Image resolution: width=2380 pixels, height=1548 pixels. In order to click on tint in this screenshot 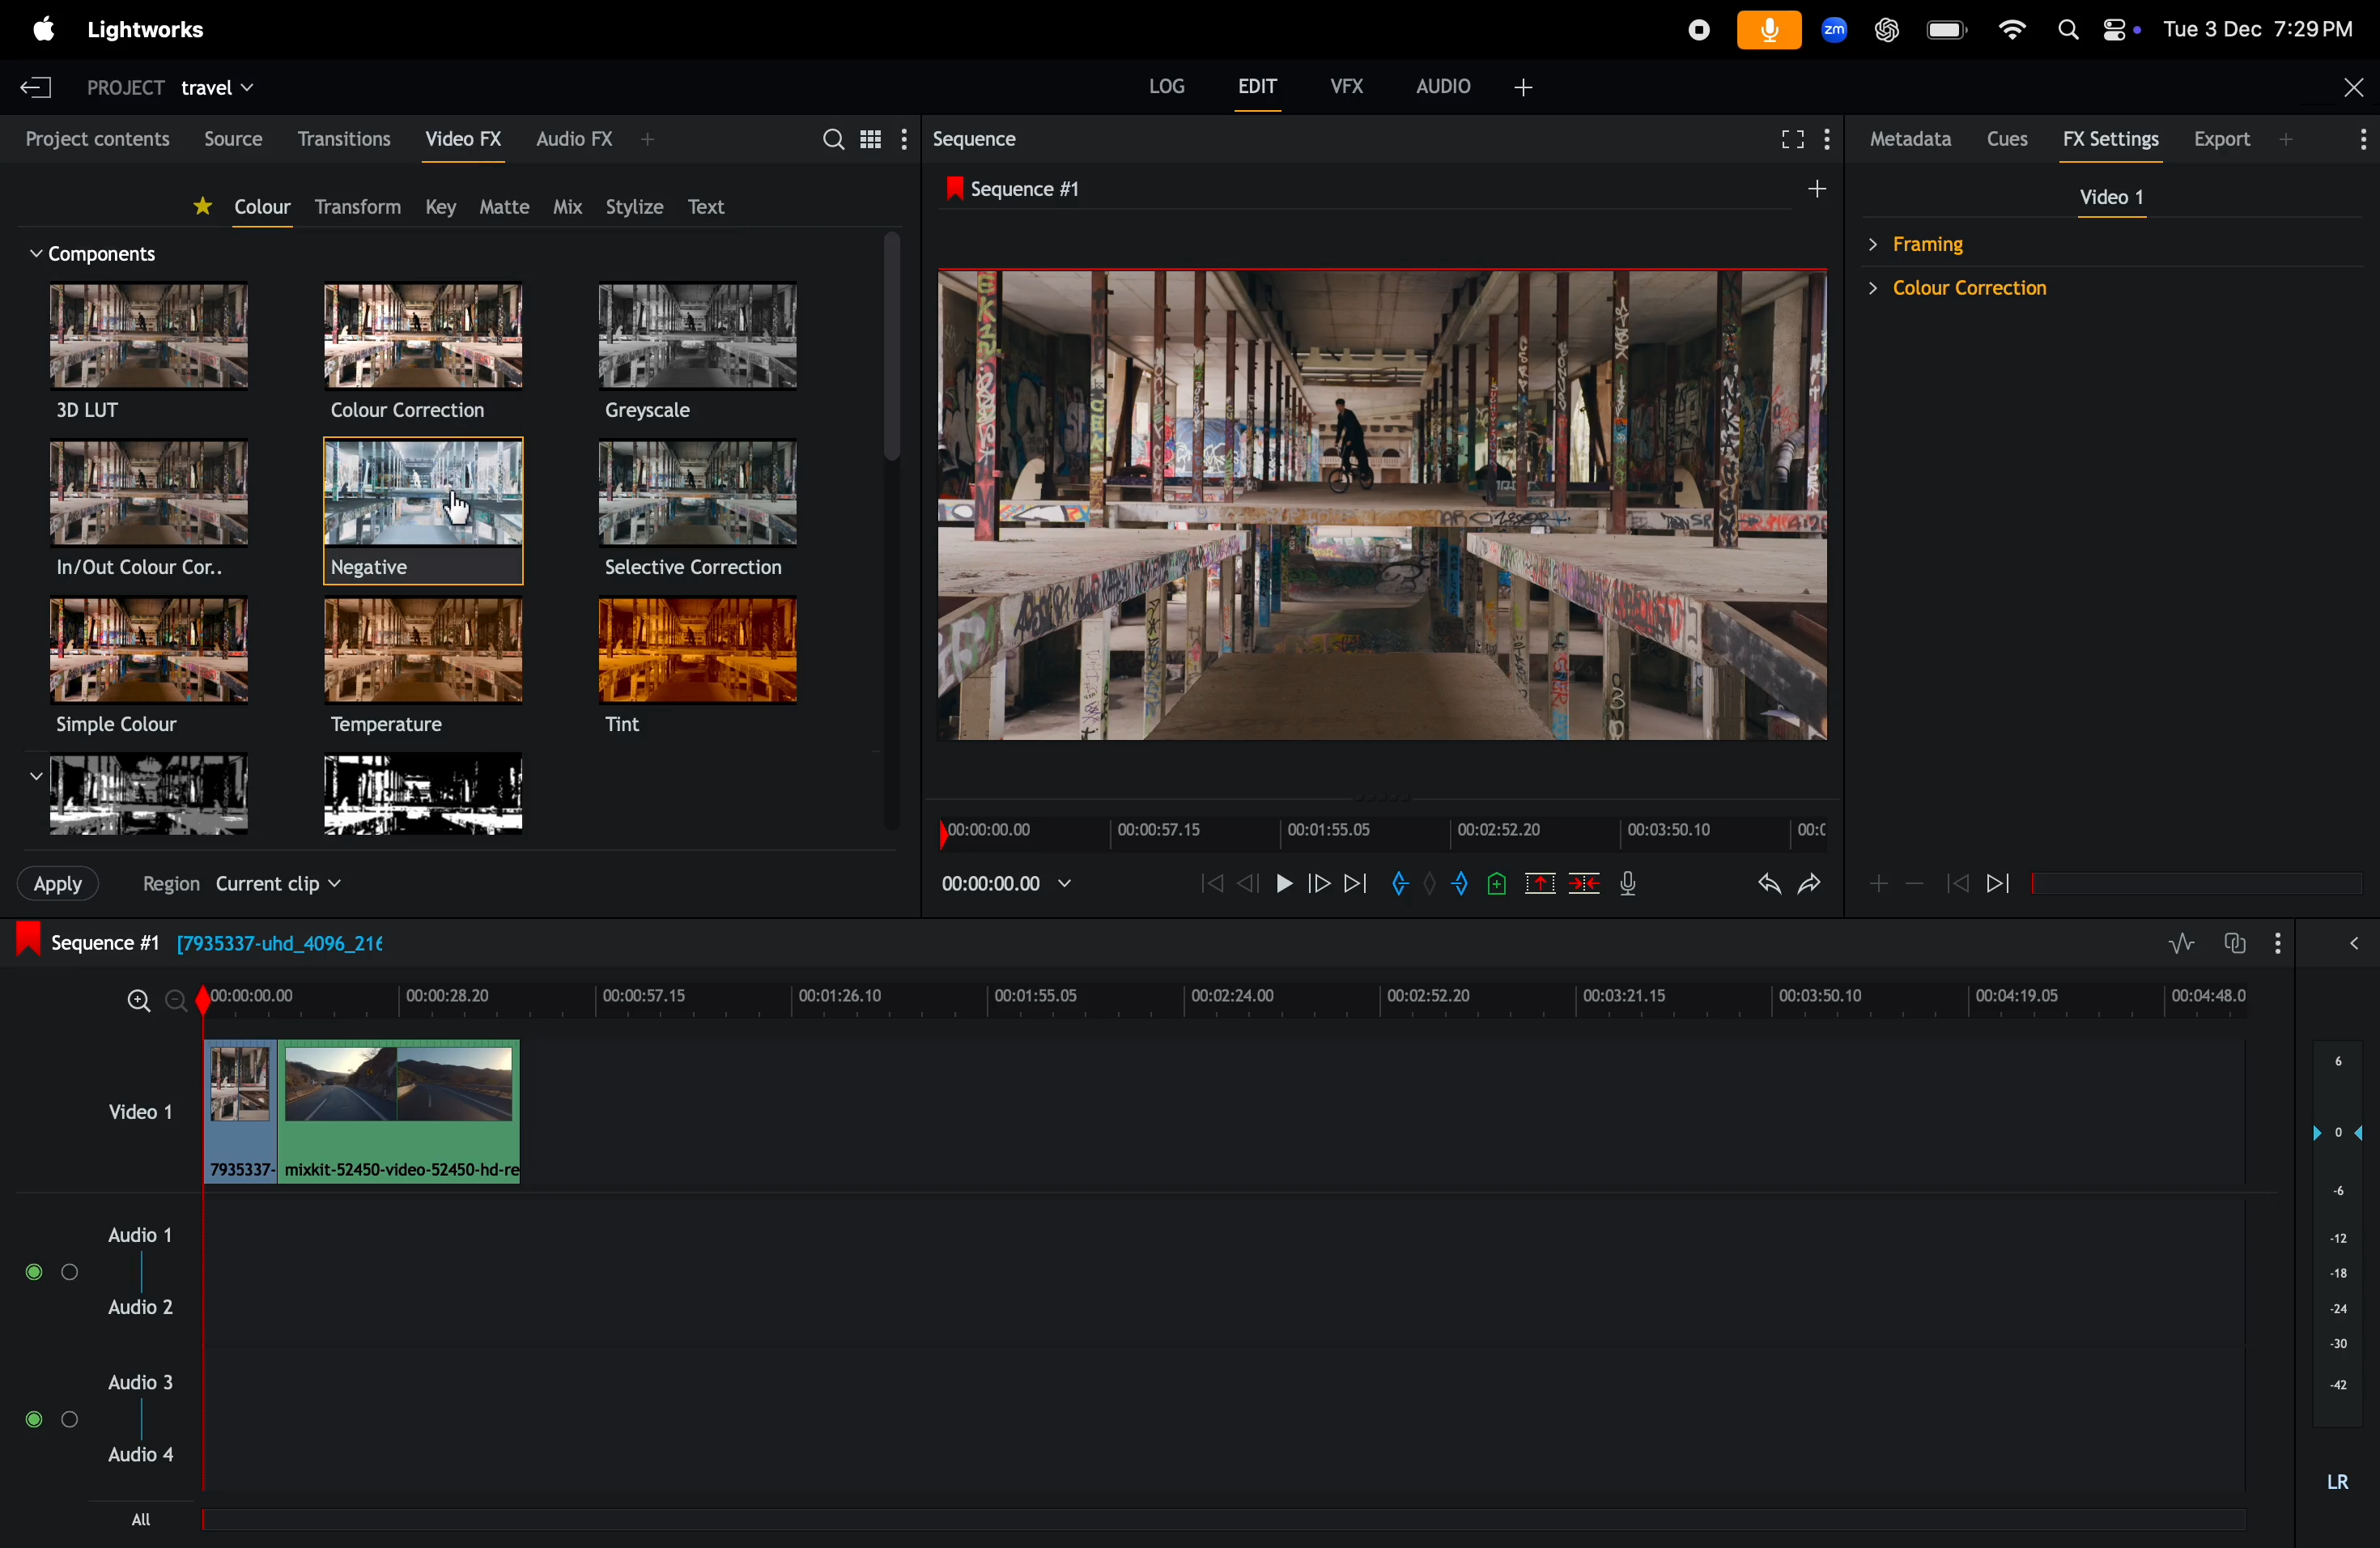, I will do `click(701, 673)`.